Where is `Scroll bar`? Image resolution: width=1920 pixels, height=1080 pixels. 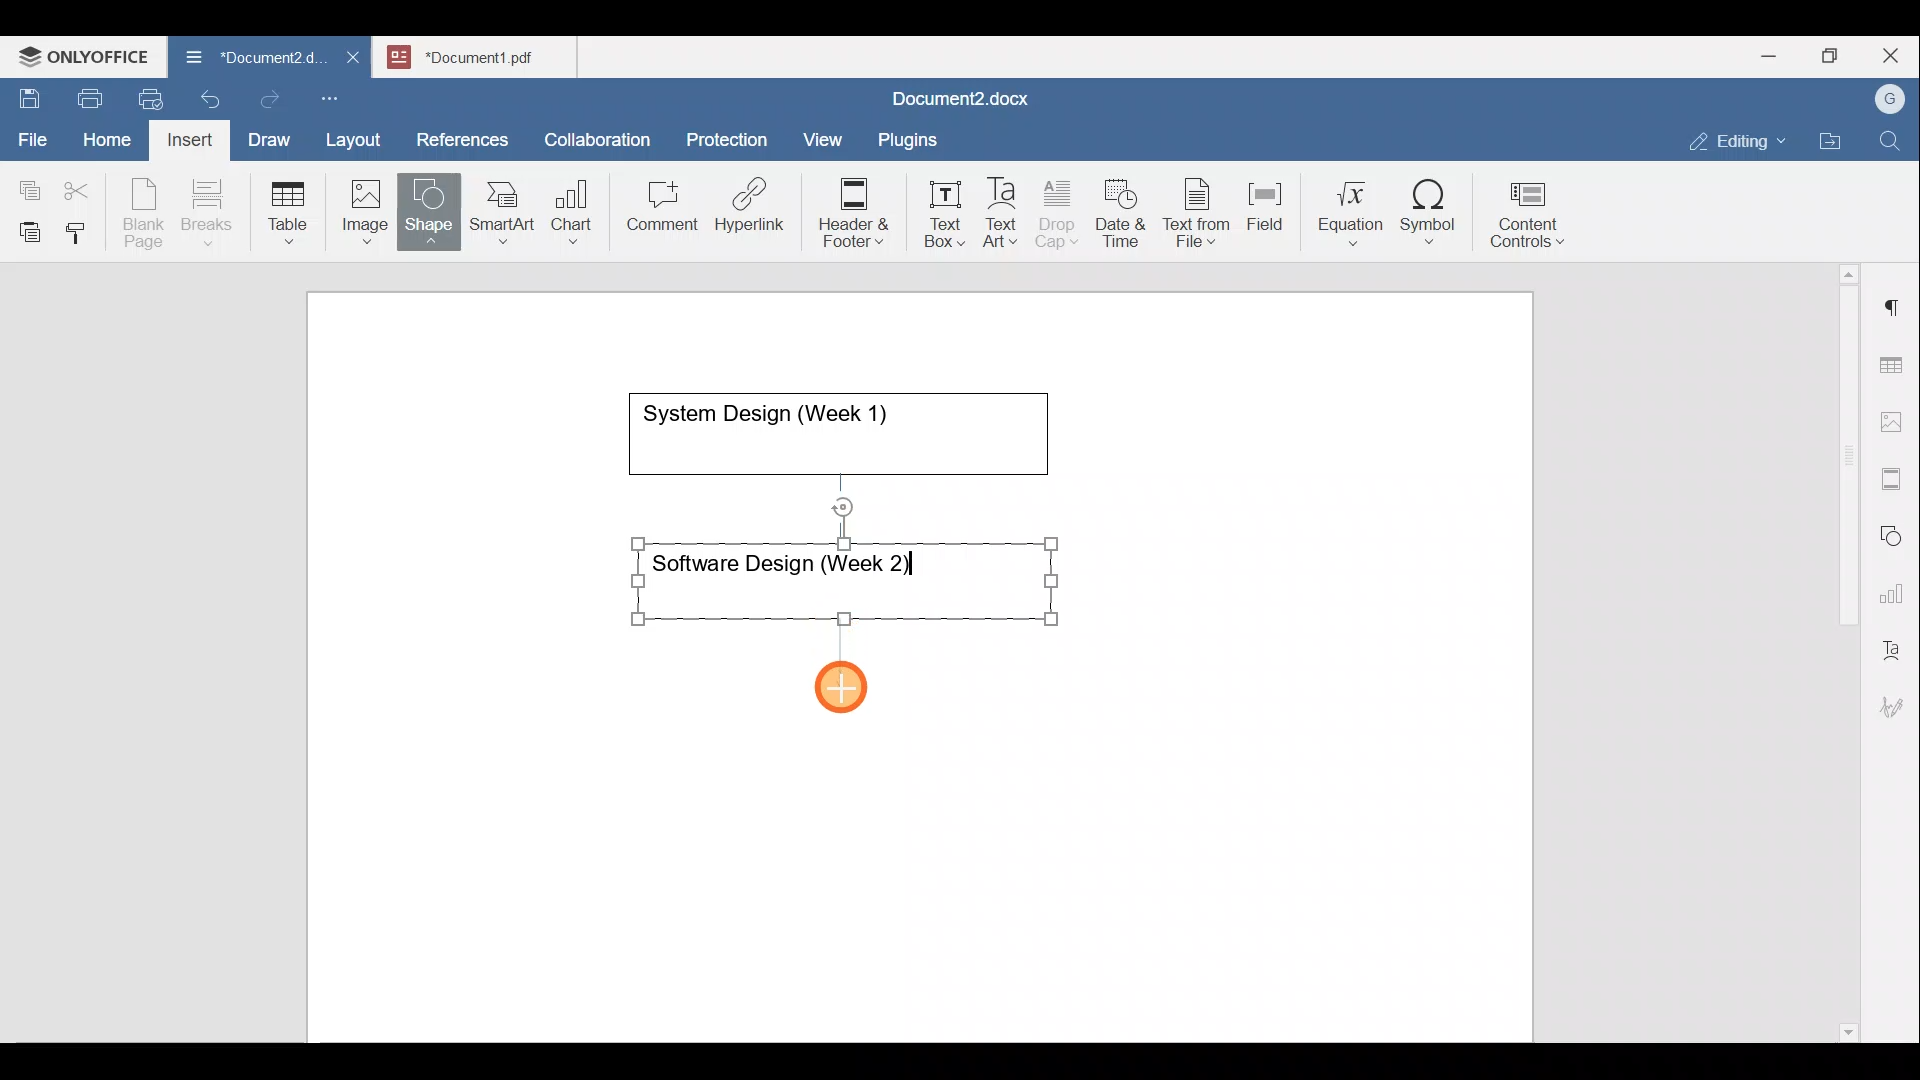 Scroll bar is located at coordinates (1841, 649).